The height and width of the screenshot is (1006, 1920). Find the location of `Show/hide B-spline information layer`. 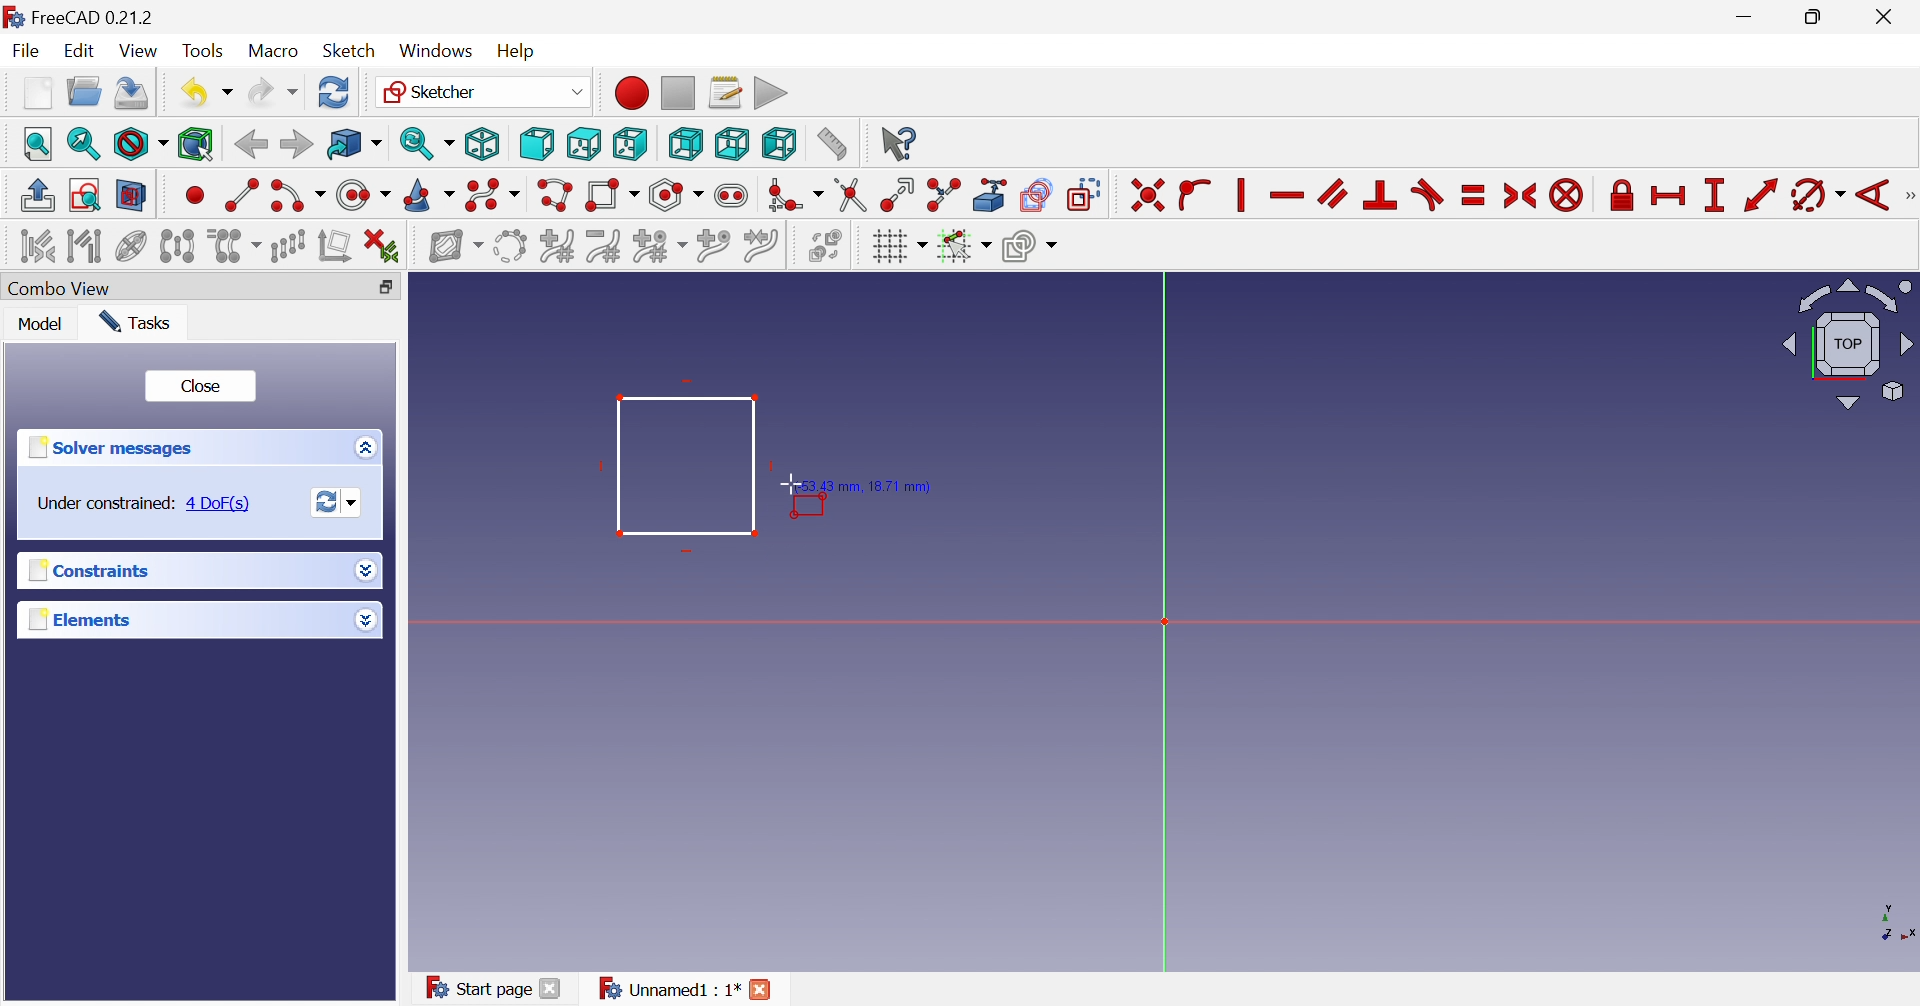

Show/hide B-spline information layer is located at coordinates (456, 246).